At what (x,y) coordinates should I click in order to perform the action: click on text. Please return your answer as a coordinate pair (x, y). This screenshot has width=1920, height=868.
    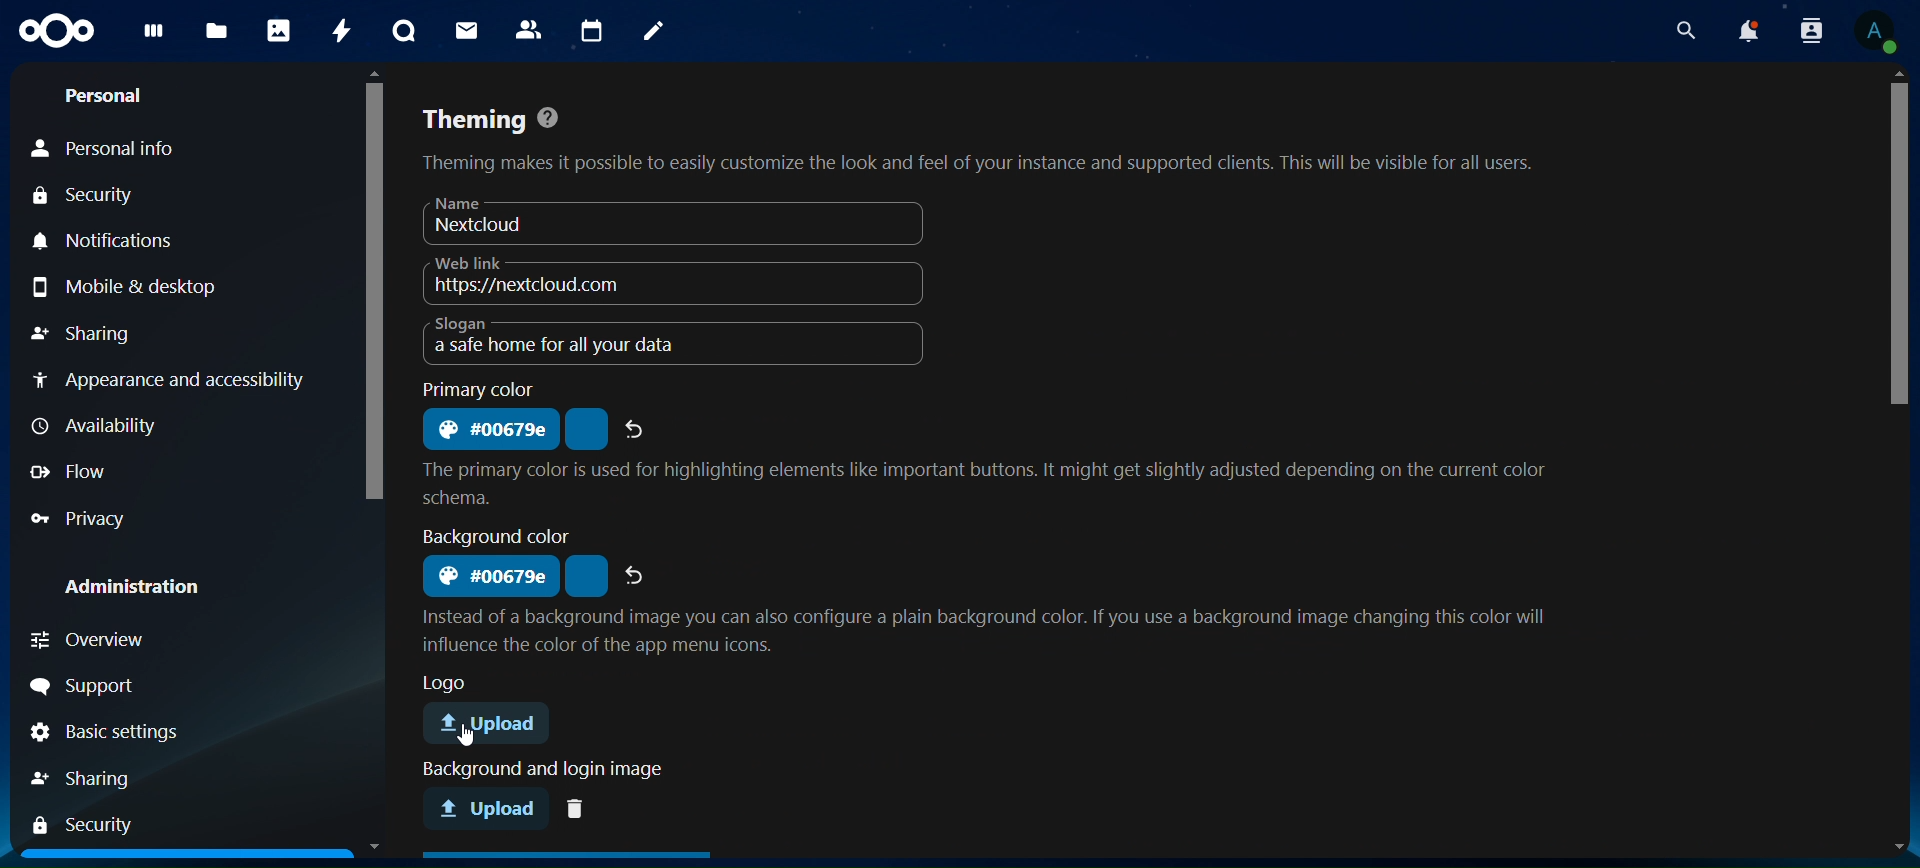
    Looking at the image, I should click on (992, 629).